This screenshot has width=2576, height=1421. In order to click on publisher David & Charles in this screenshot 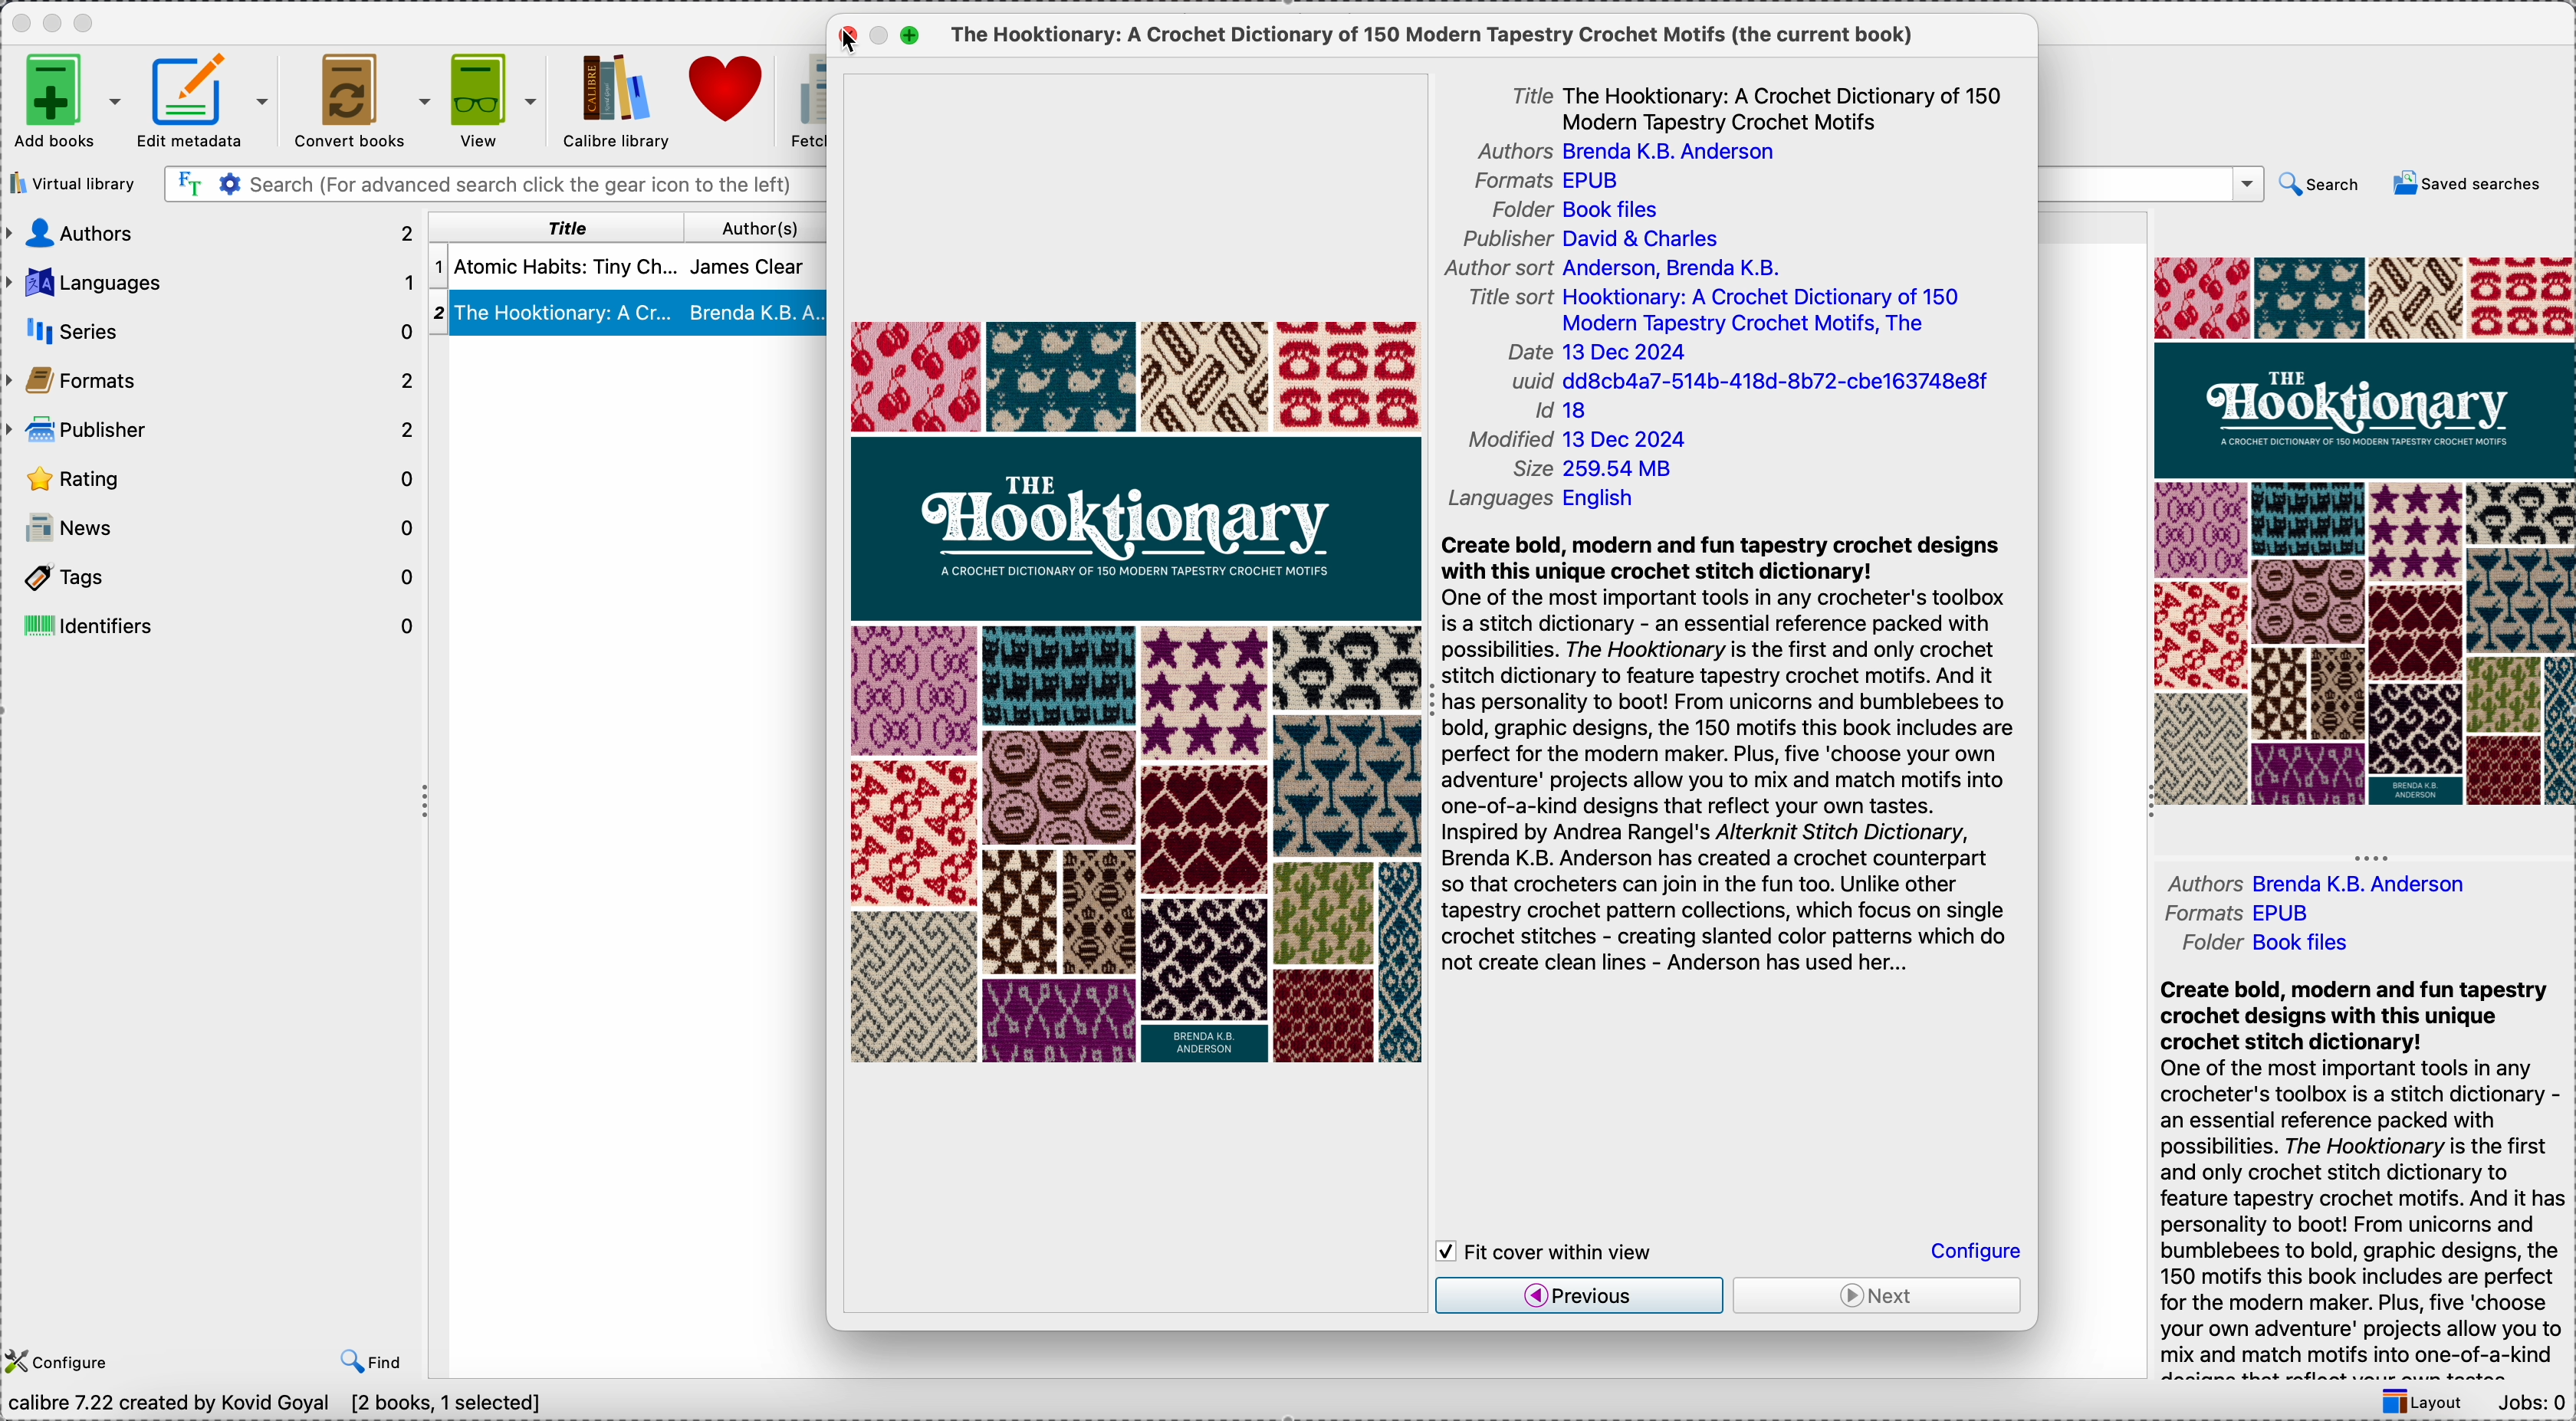, I will do `click(1584, 239)`.